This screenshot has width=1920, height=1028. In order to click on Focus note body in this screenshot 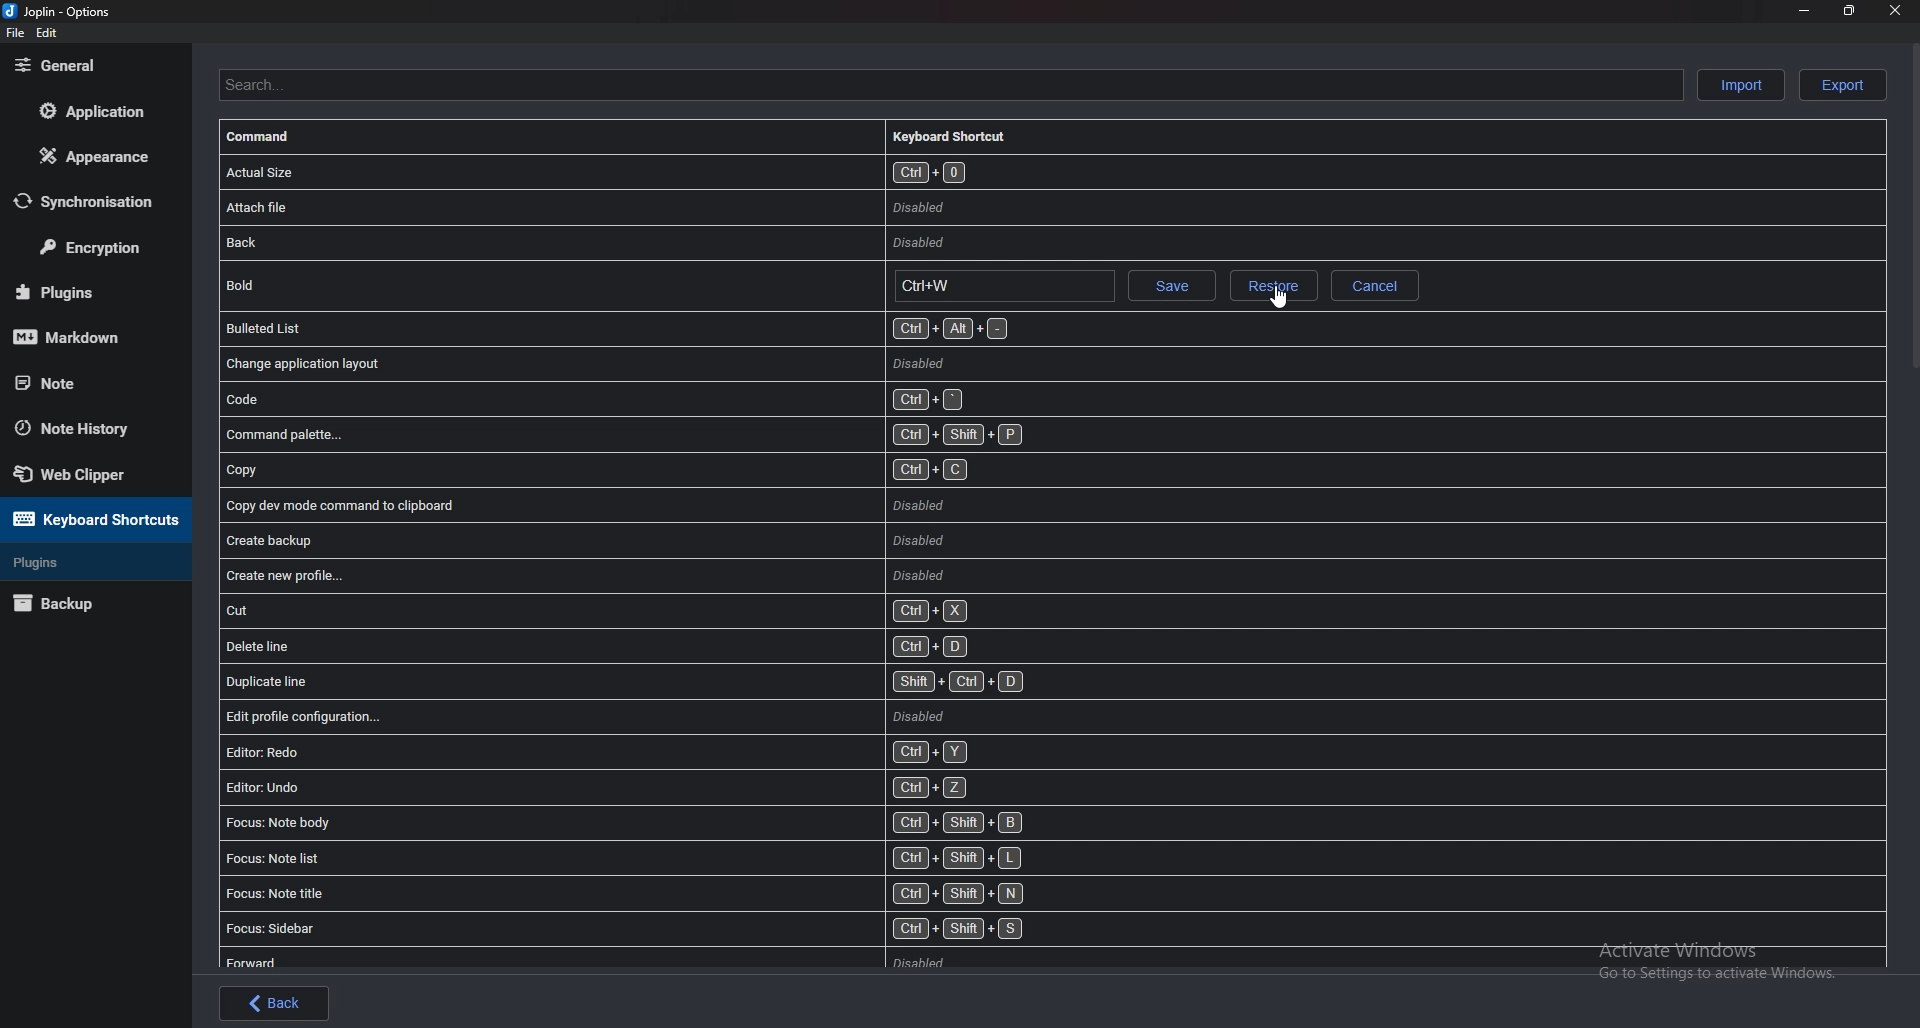, I will do `click(631, 820)`.